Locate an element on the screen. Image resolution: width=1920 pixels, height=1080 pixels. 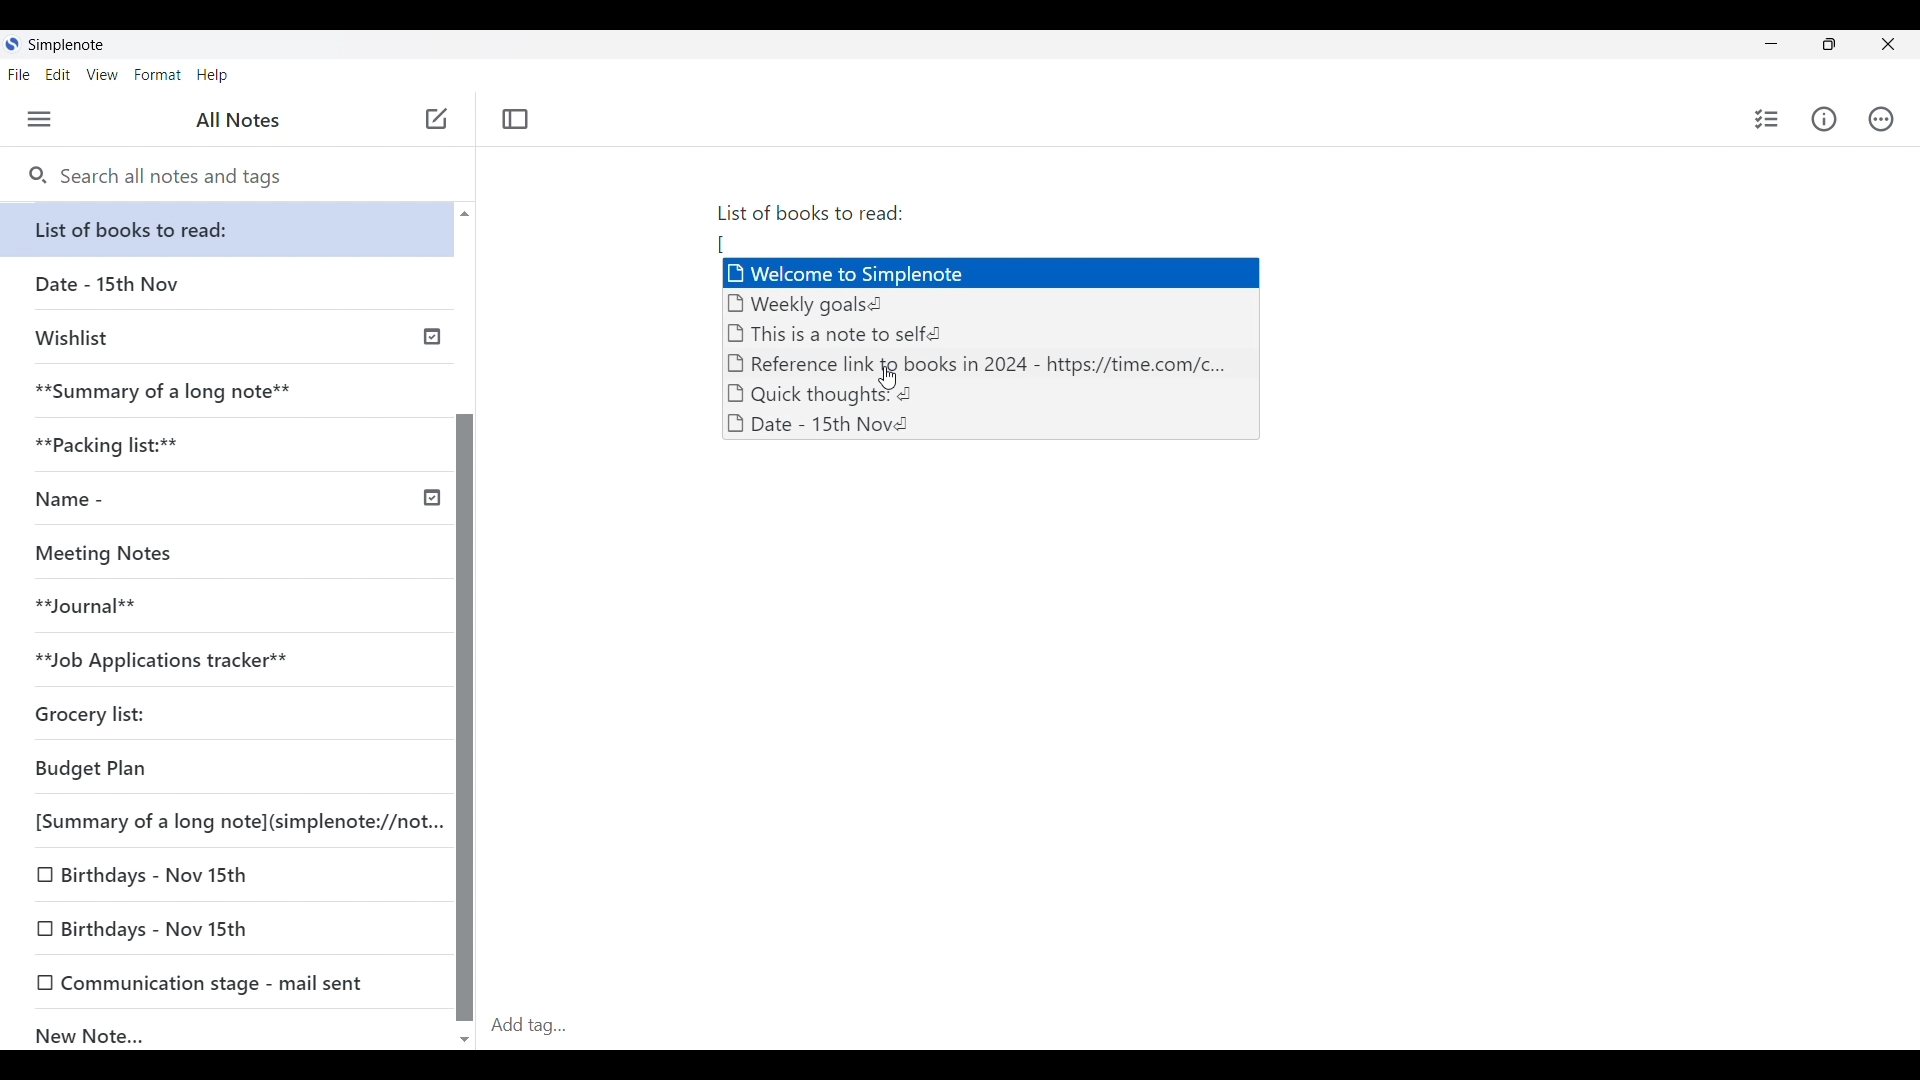
New Note... is located at coordinates (230, 1031).